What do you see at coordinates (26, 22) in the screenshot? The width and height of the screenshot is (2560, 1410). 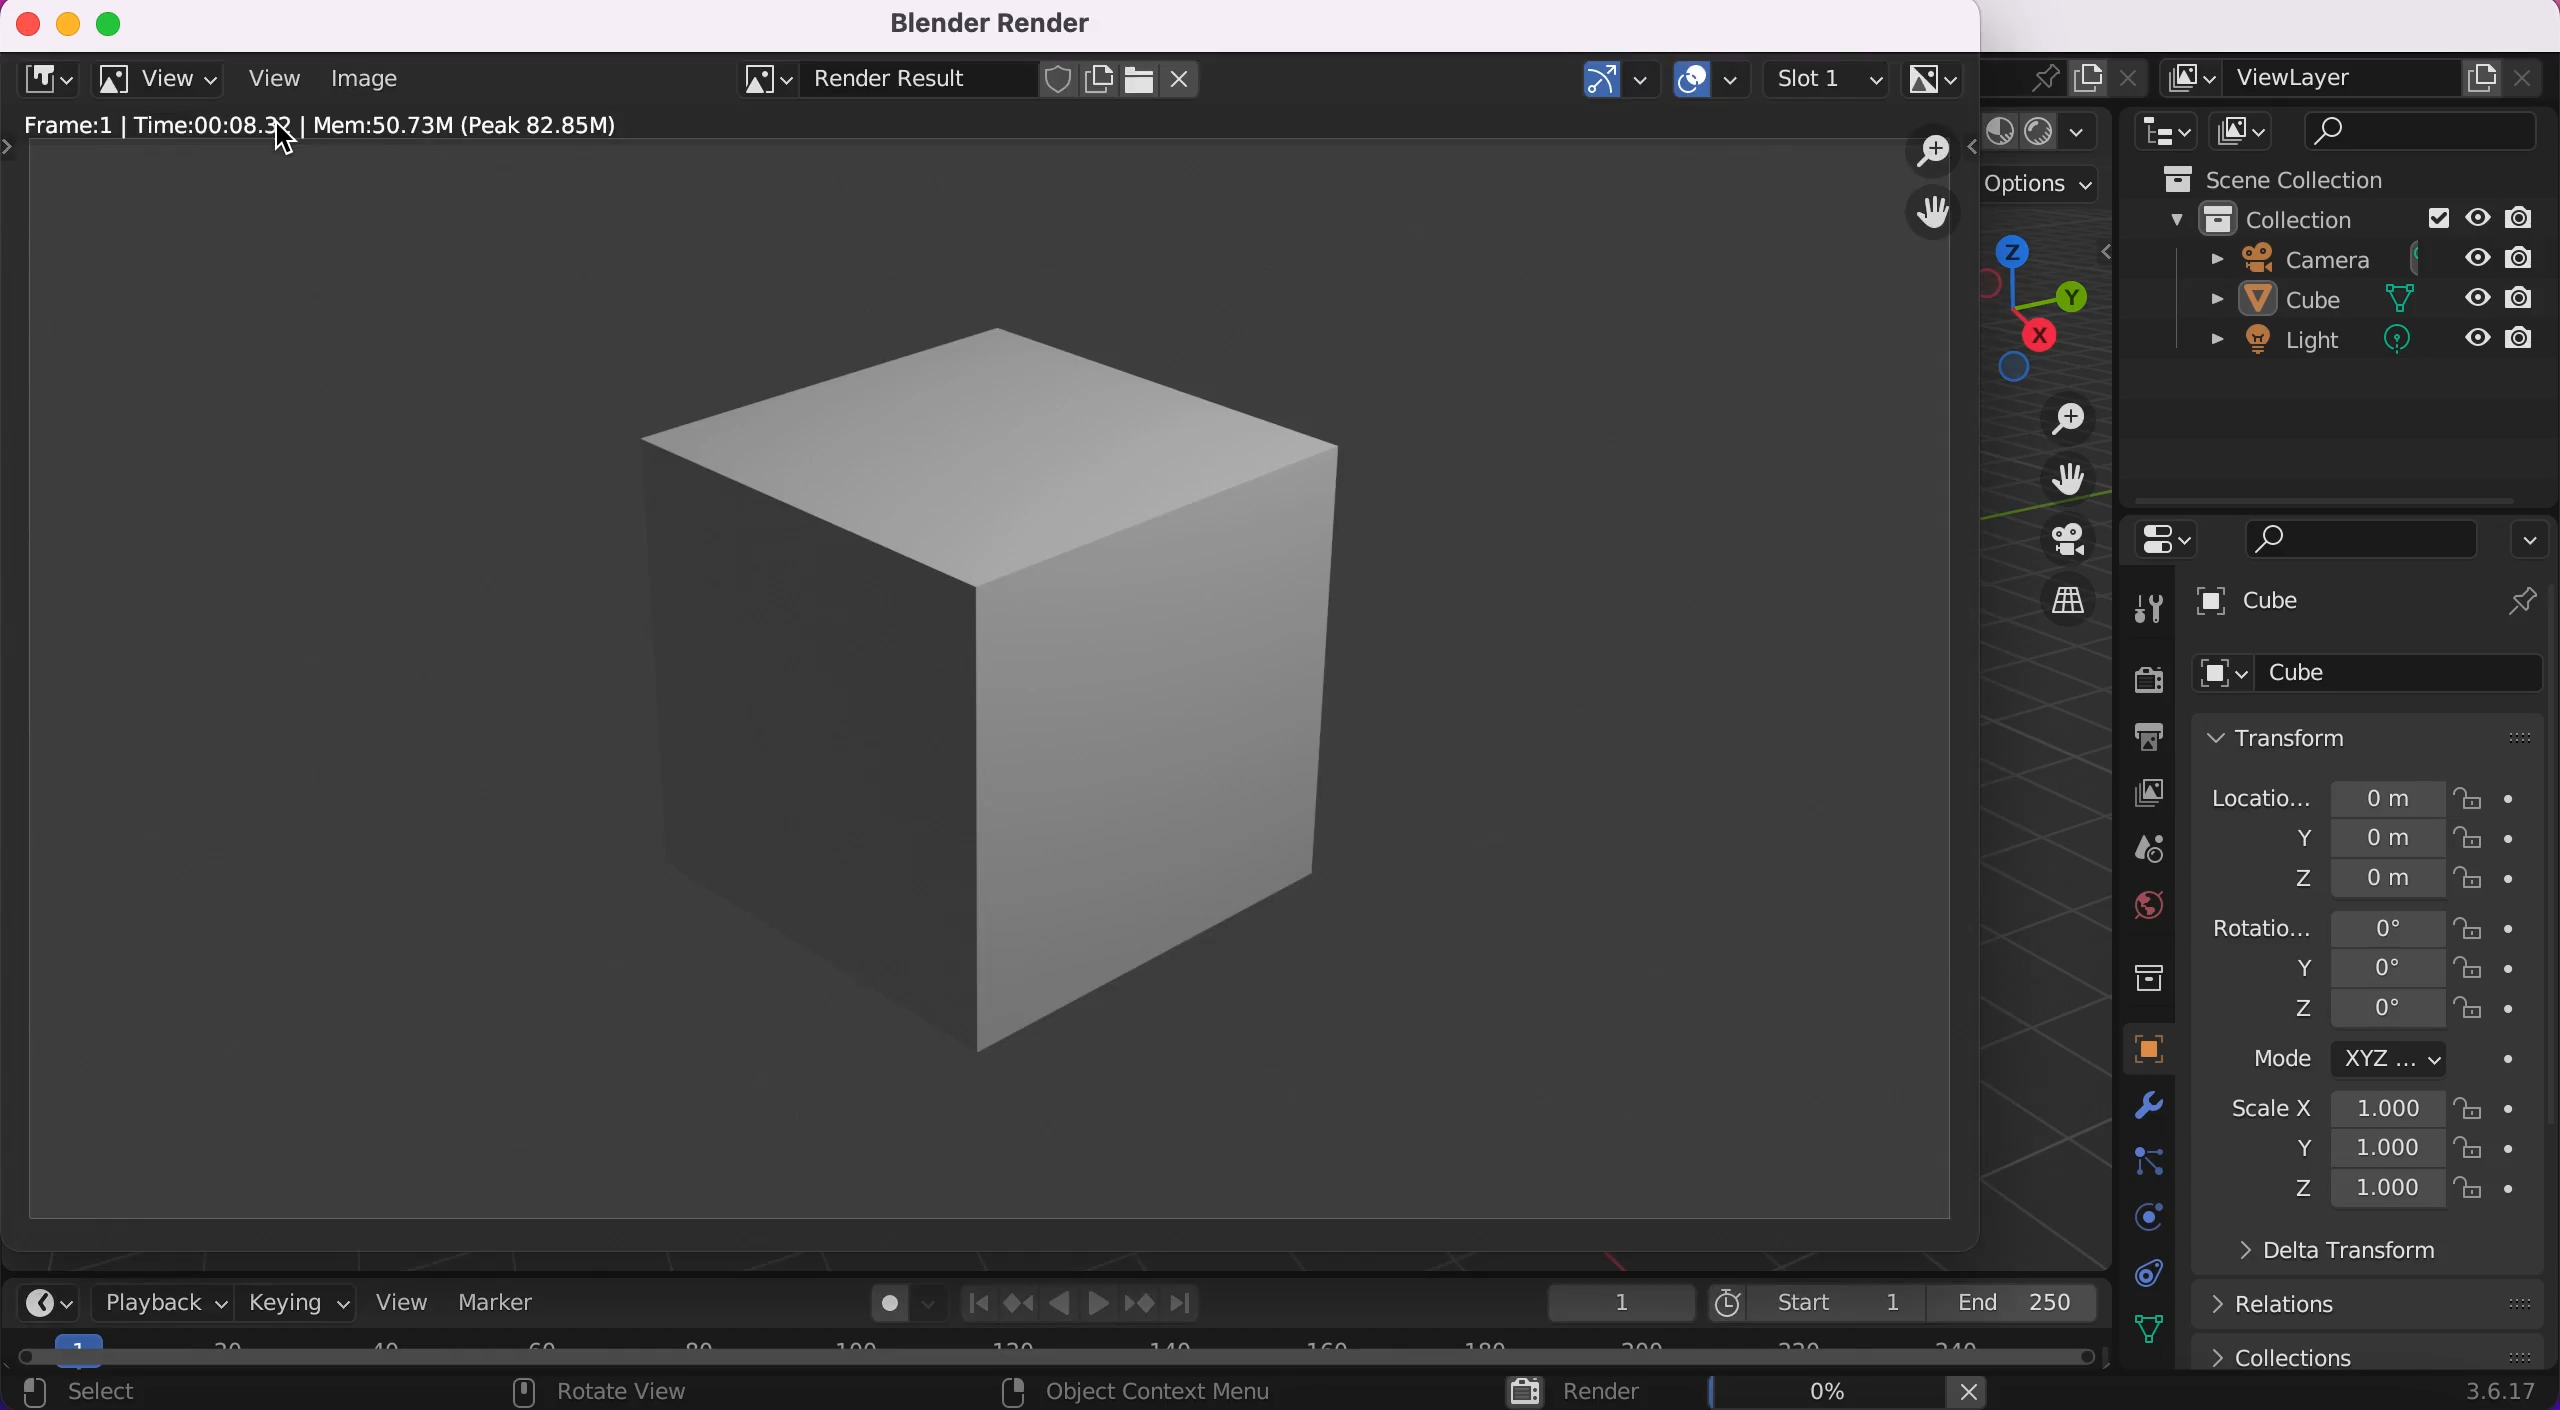 I see `close` at bounding box center [26, 22].